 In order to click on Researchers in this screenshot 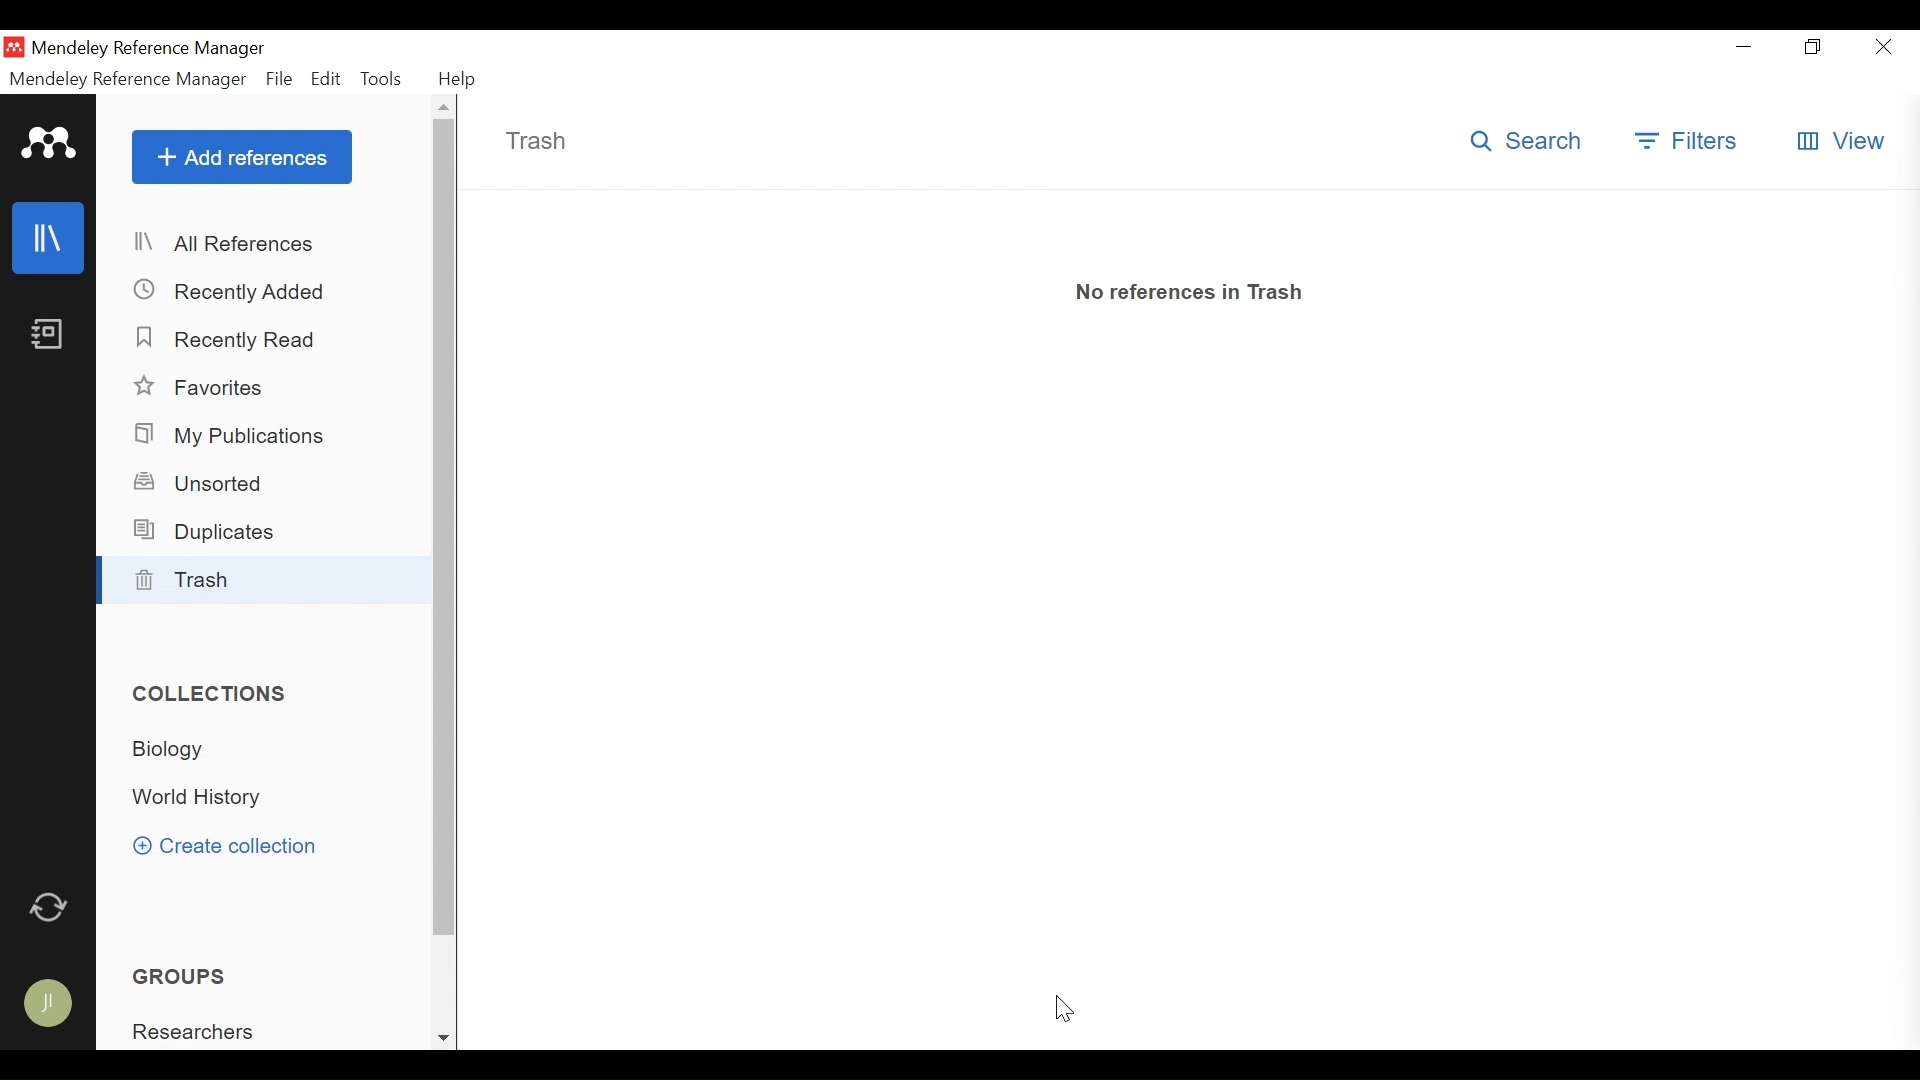, I will do `click(203, 1032)`.